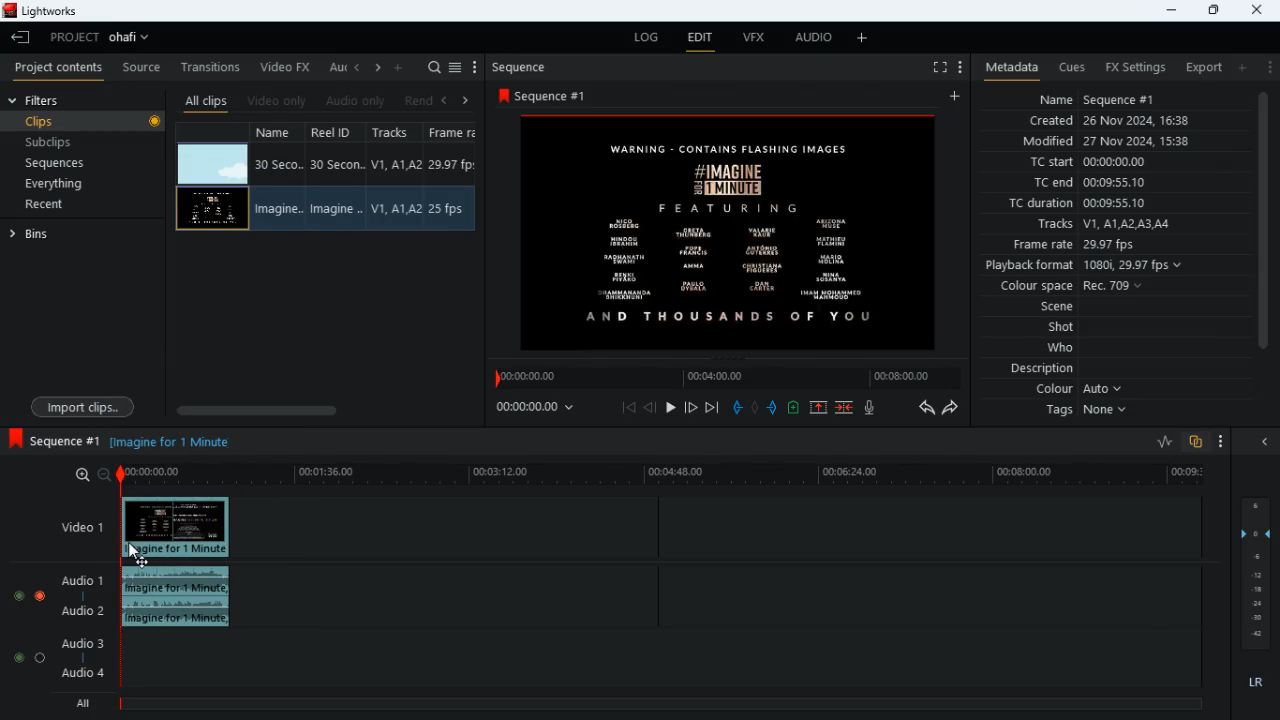 The image size is (1280, 720). I want to click on video fx, so click(287, 66).